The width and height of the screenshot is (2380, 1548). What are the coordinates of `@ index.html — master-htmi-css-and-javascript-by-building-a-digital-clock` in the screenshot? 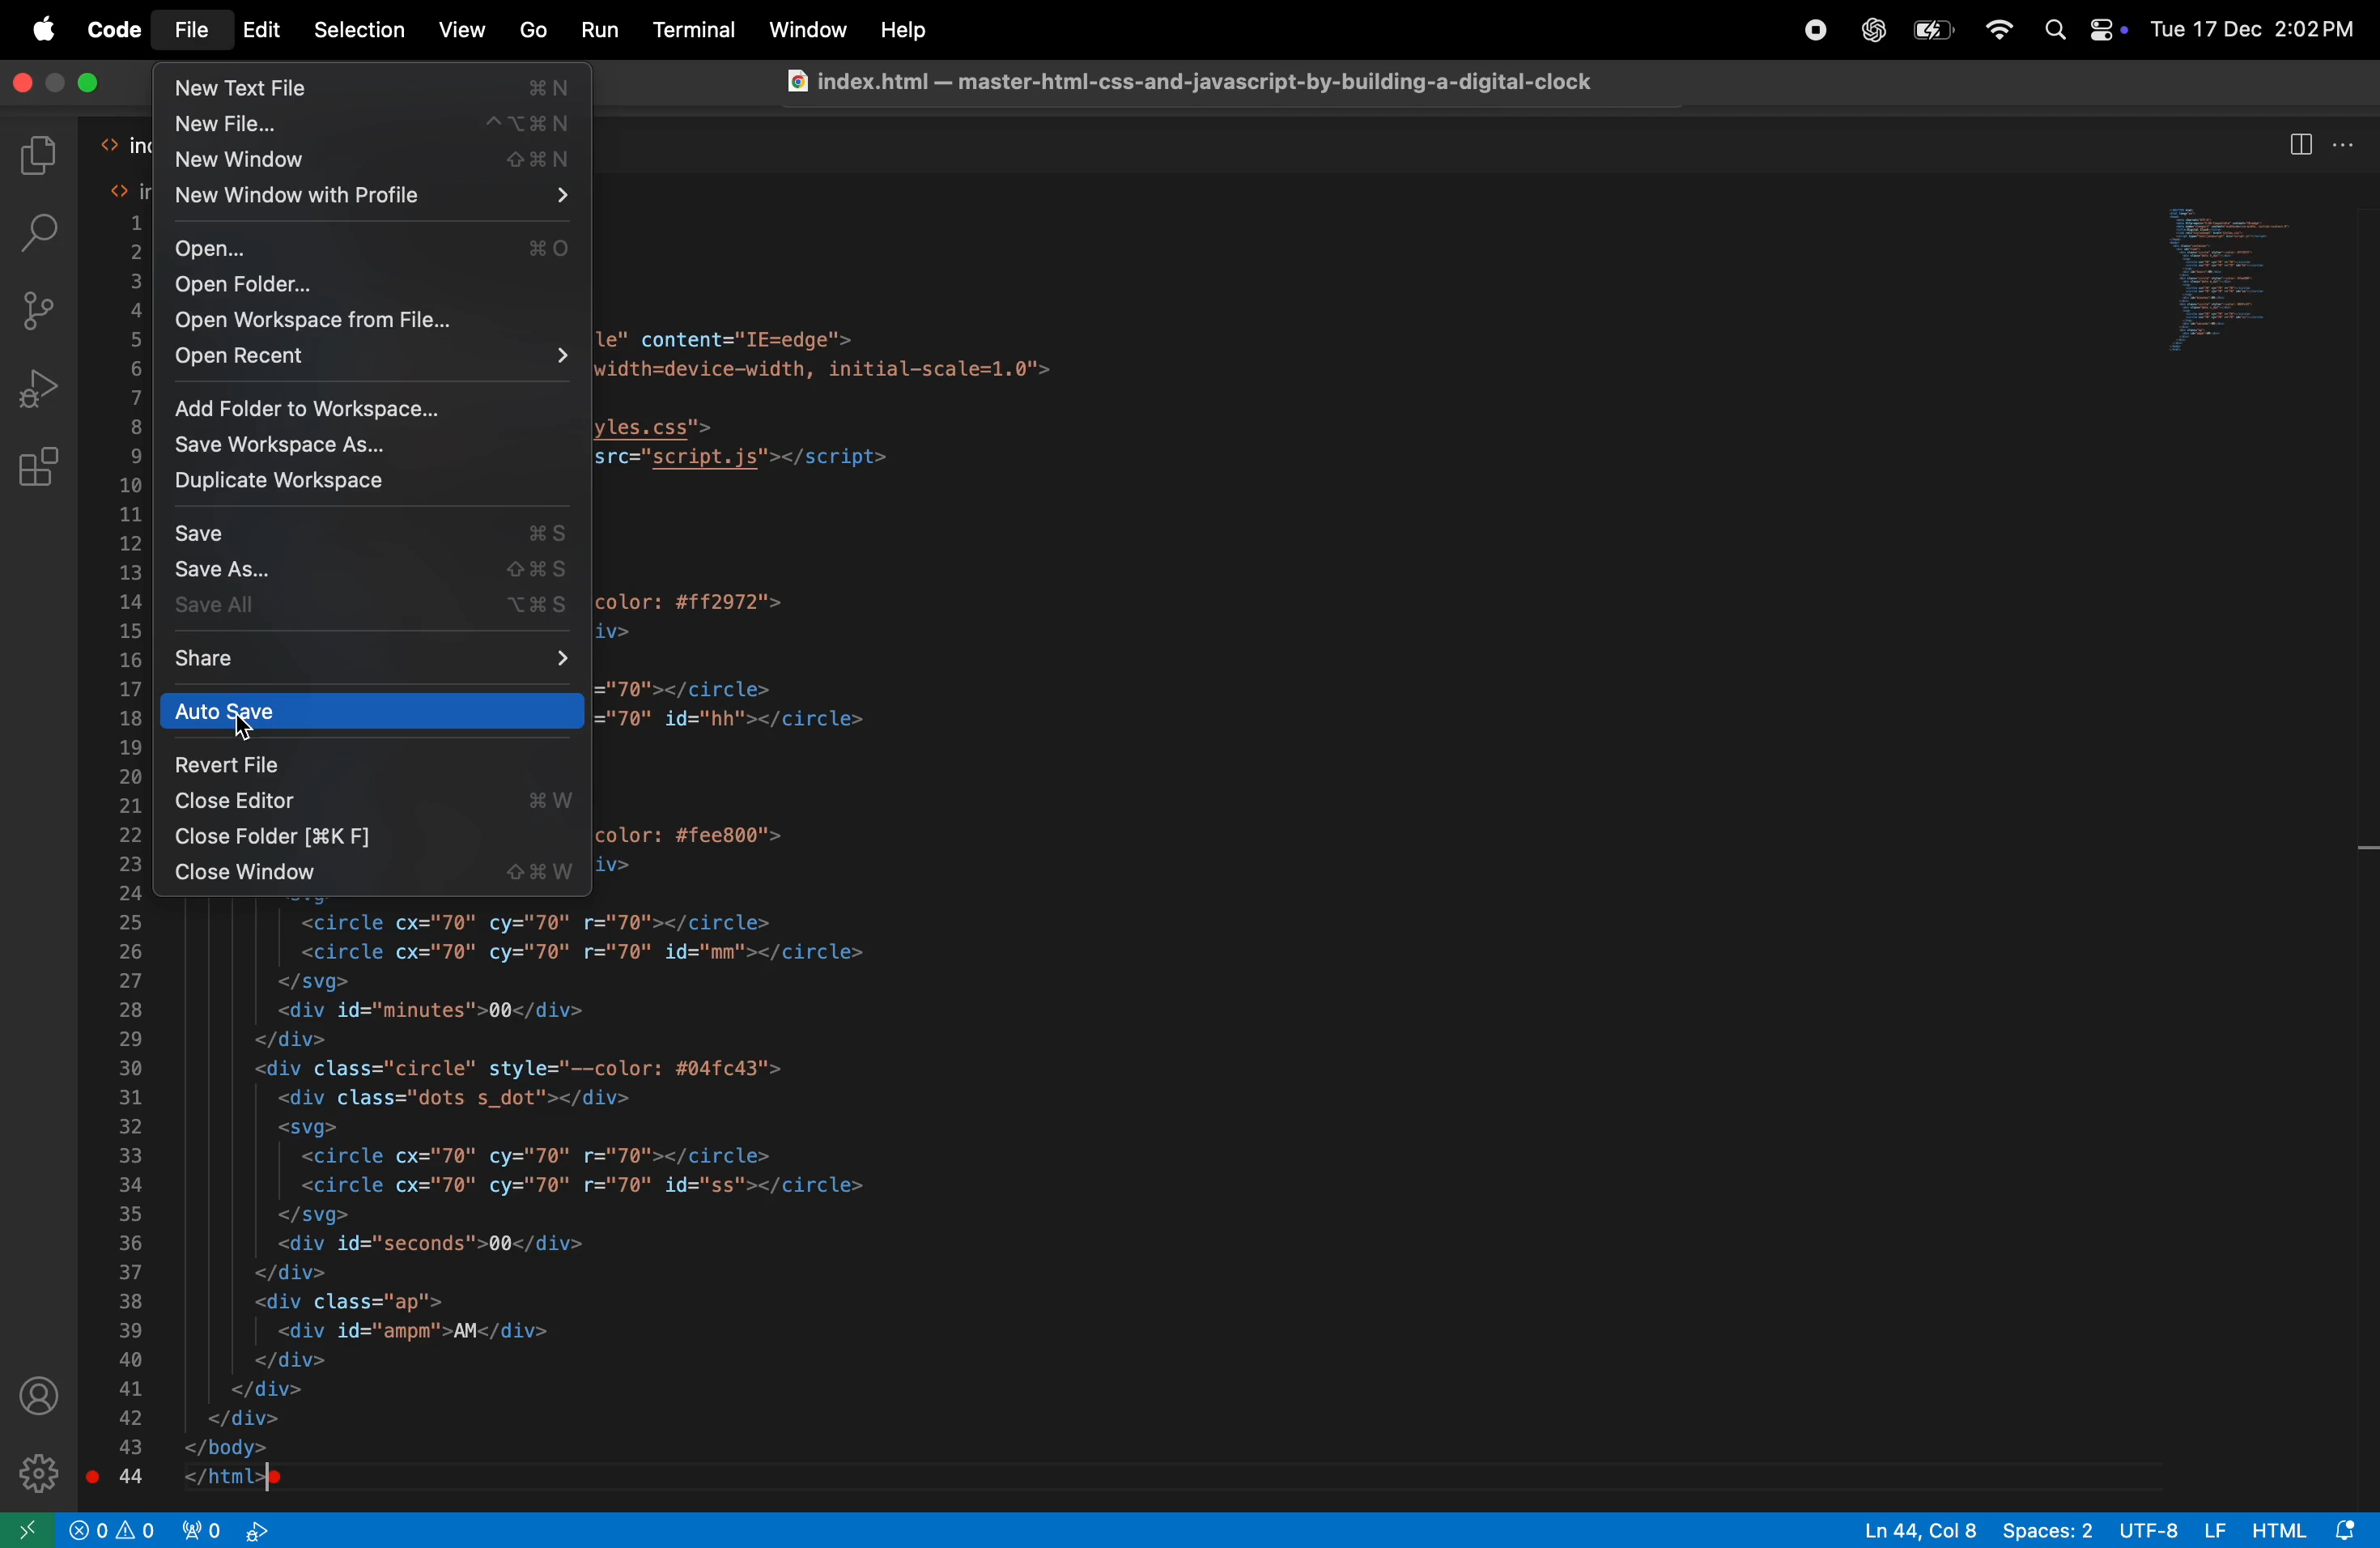 It's located at (1207, 81).